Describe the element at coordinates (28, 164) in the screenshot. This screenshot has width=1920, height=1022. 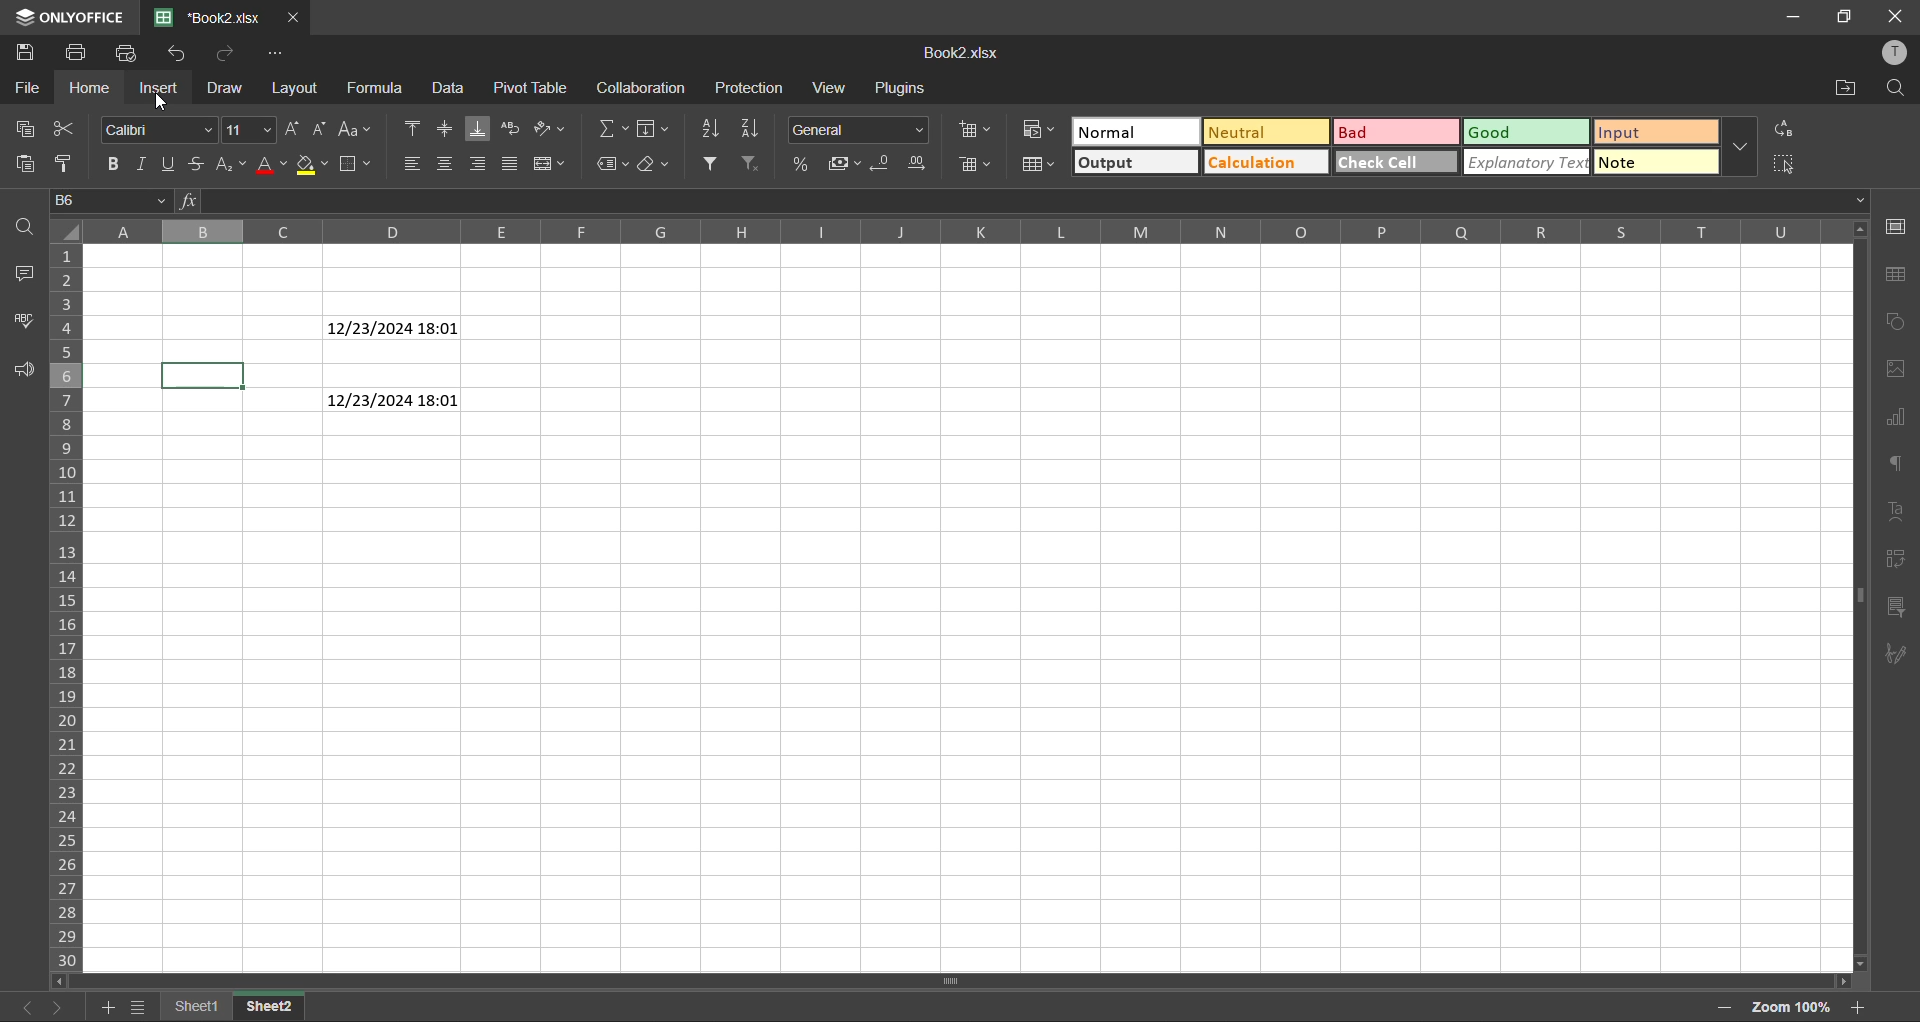
I see `paste` at that location.